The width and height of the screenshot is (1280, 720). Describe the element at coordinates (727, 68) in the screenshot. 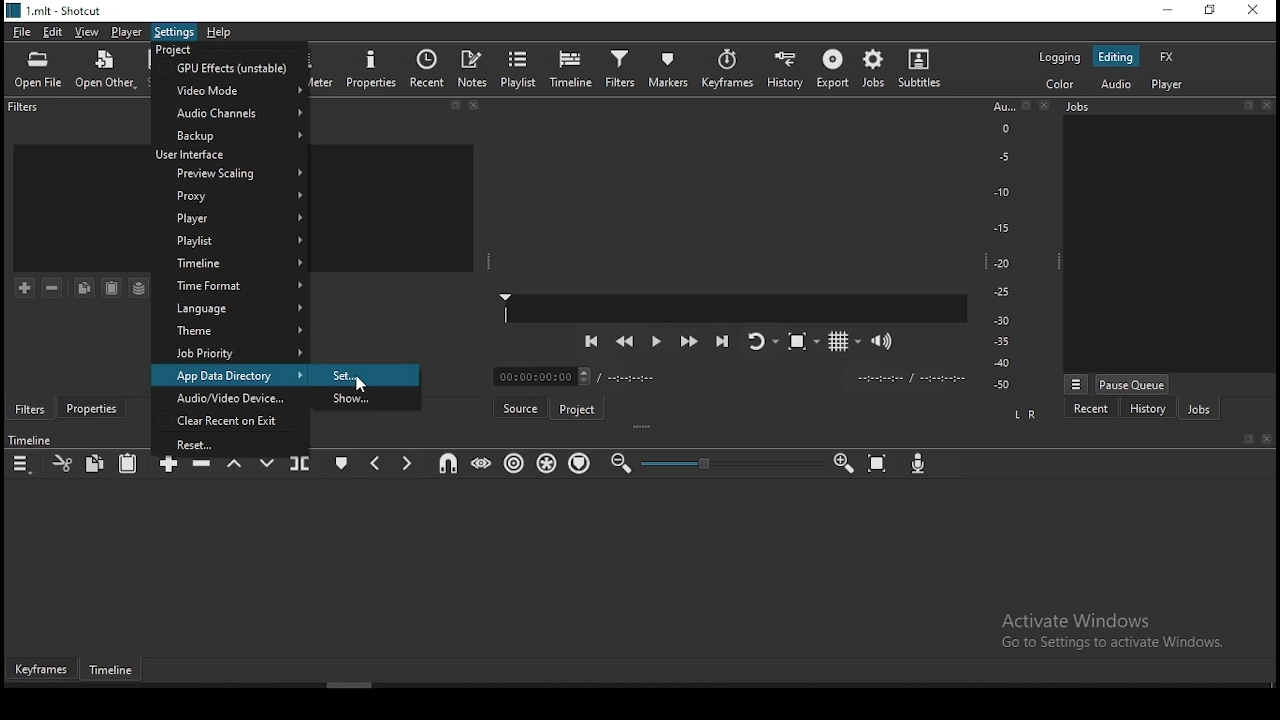

I see `keyframes` at that location.